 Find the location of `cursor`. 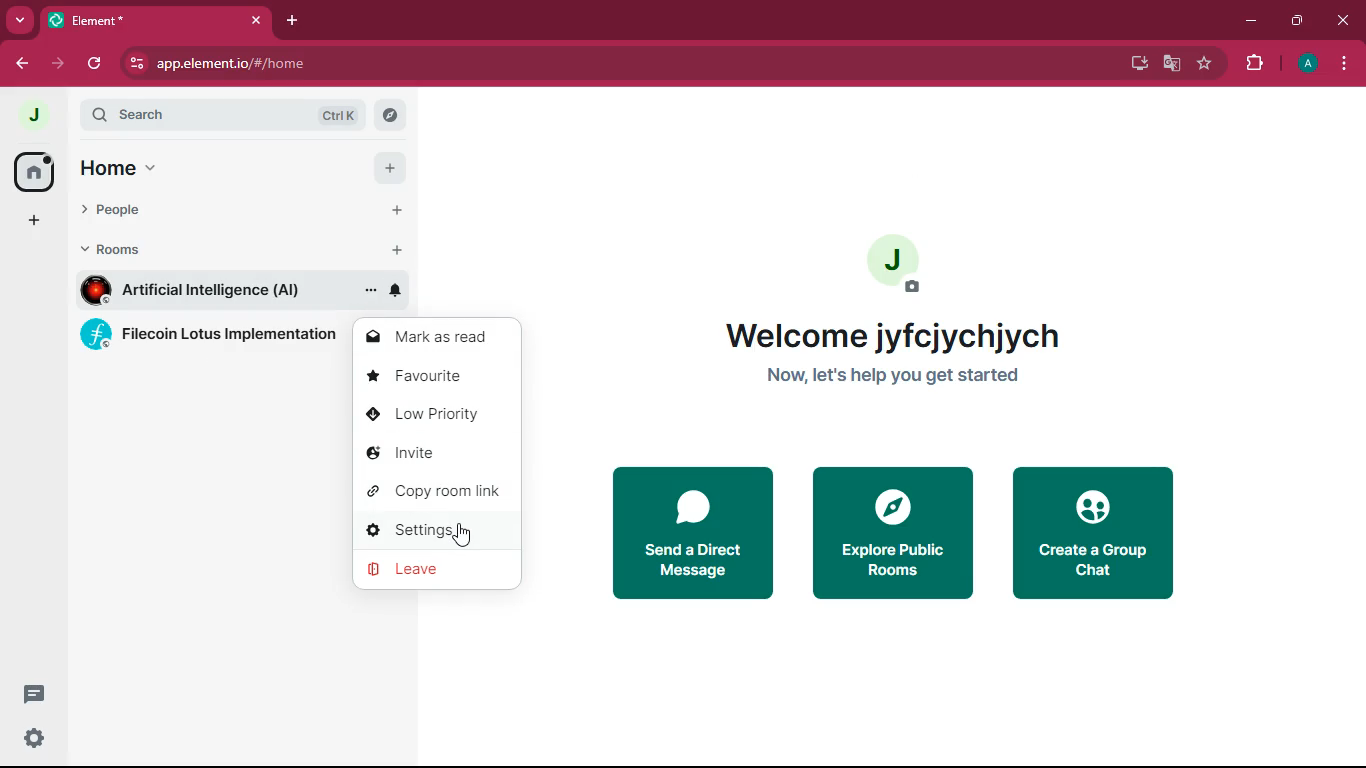

cursor is located at coordinates (461, 531).